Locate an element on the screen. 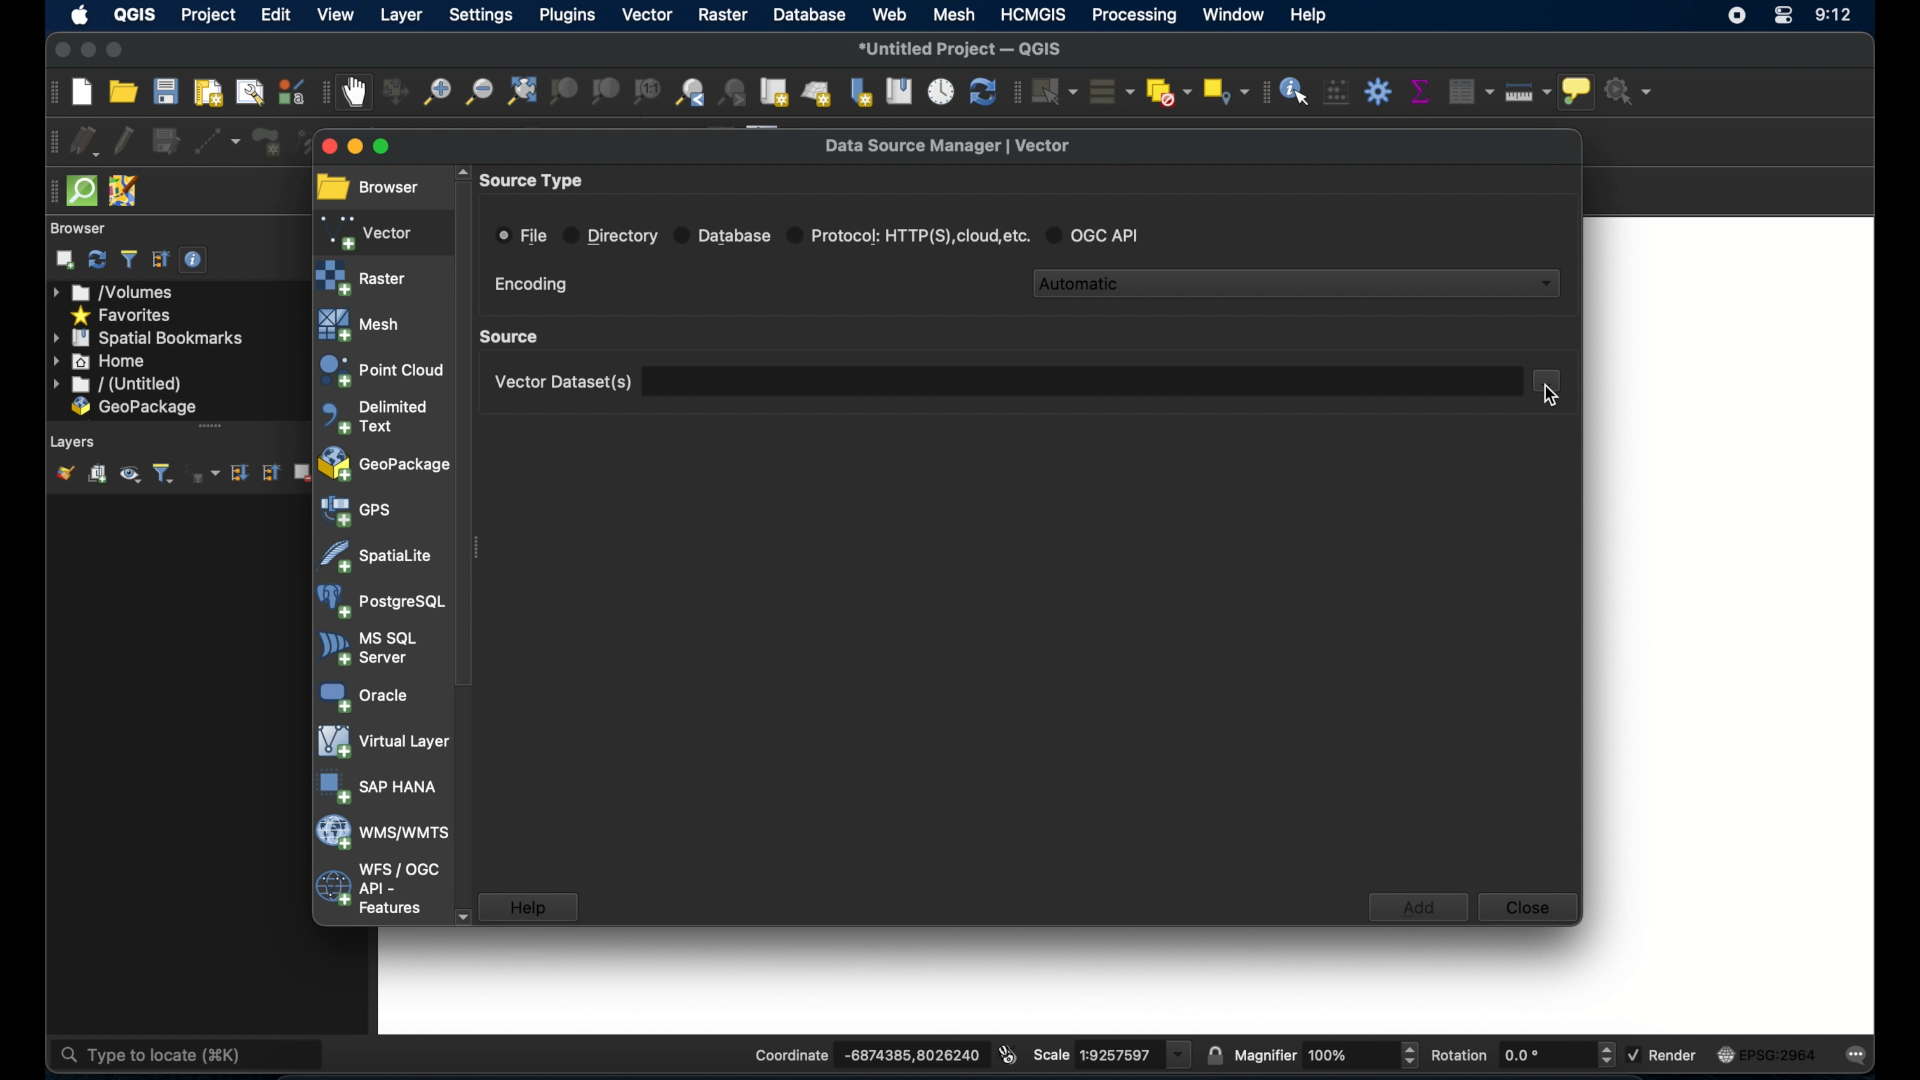 Image resolution: width=1920 pixels, height=1080 pixels. vector is located at coordinates (646, 14).